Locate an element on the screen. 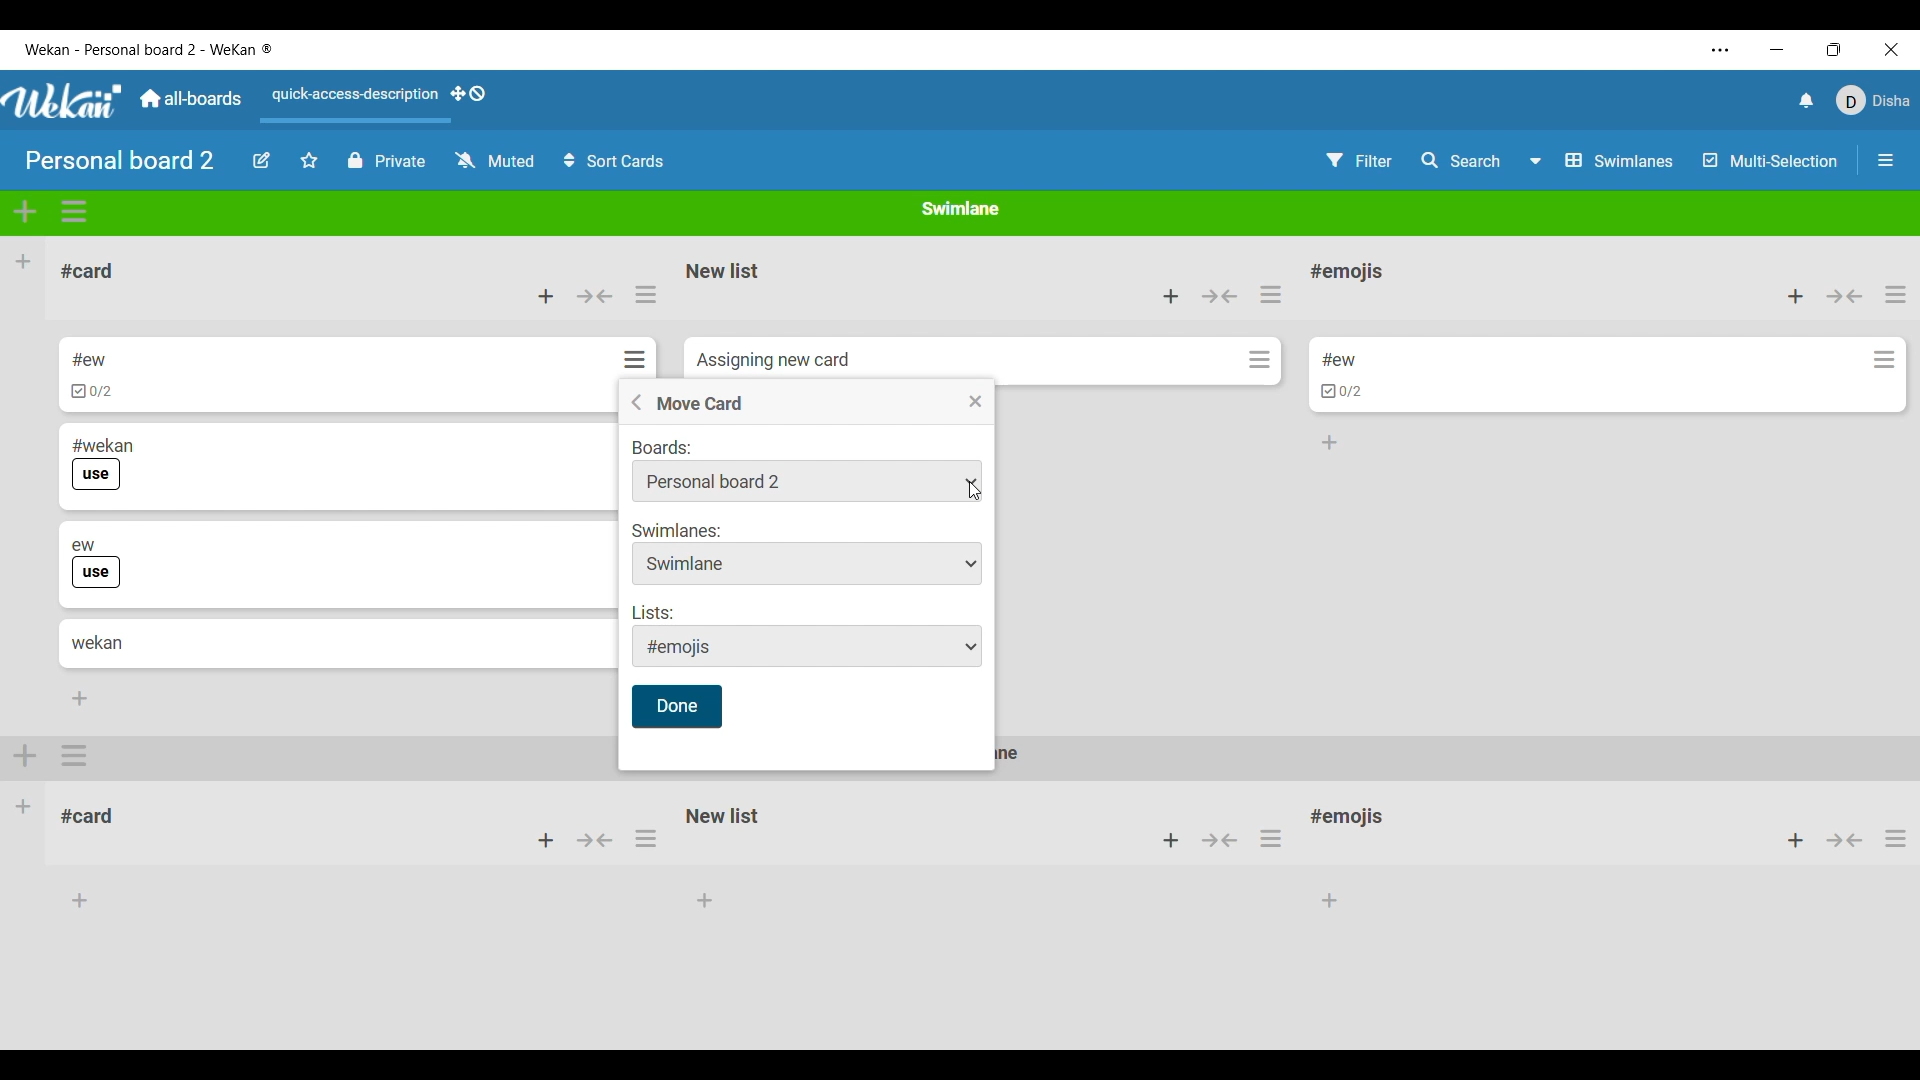 The width and height of the screenshot is (1920, 1080). Privacy options is located at coordinates (386, 161).